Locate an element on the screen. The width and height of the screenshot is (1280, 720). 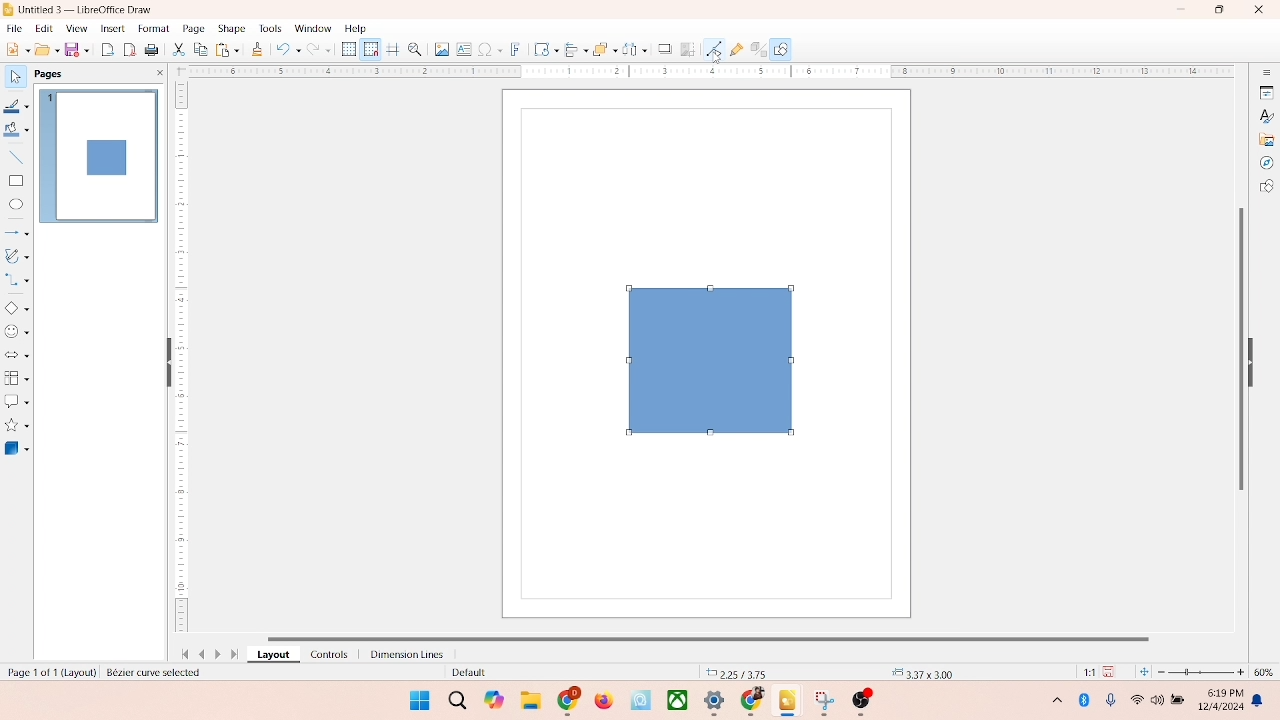
shape is located at coordinates (231, 28).